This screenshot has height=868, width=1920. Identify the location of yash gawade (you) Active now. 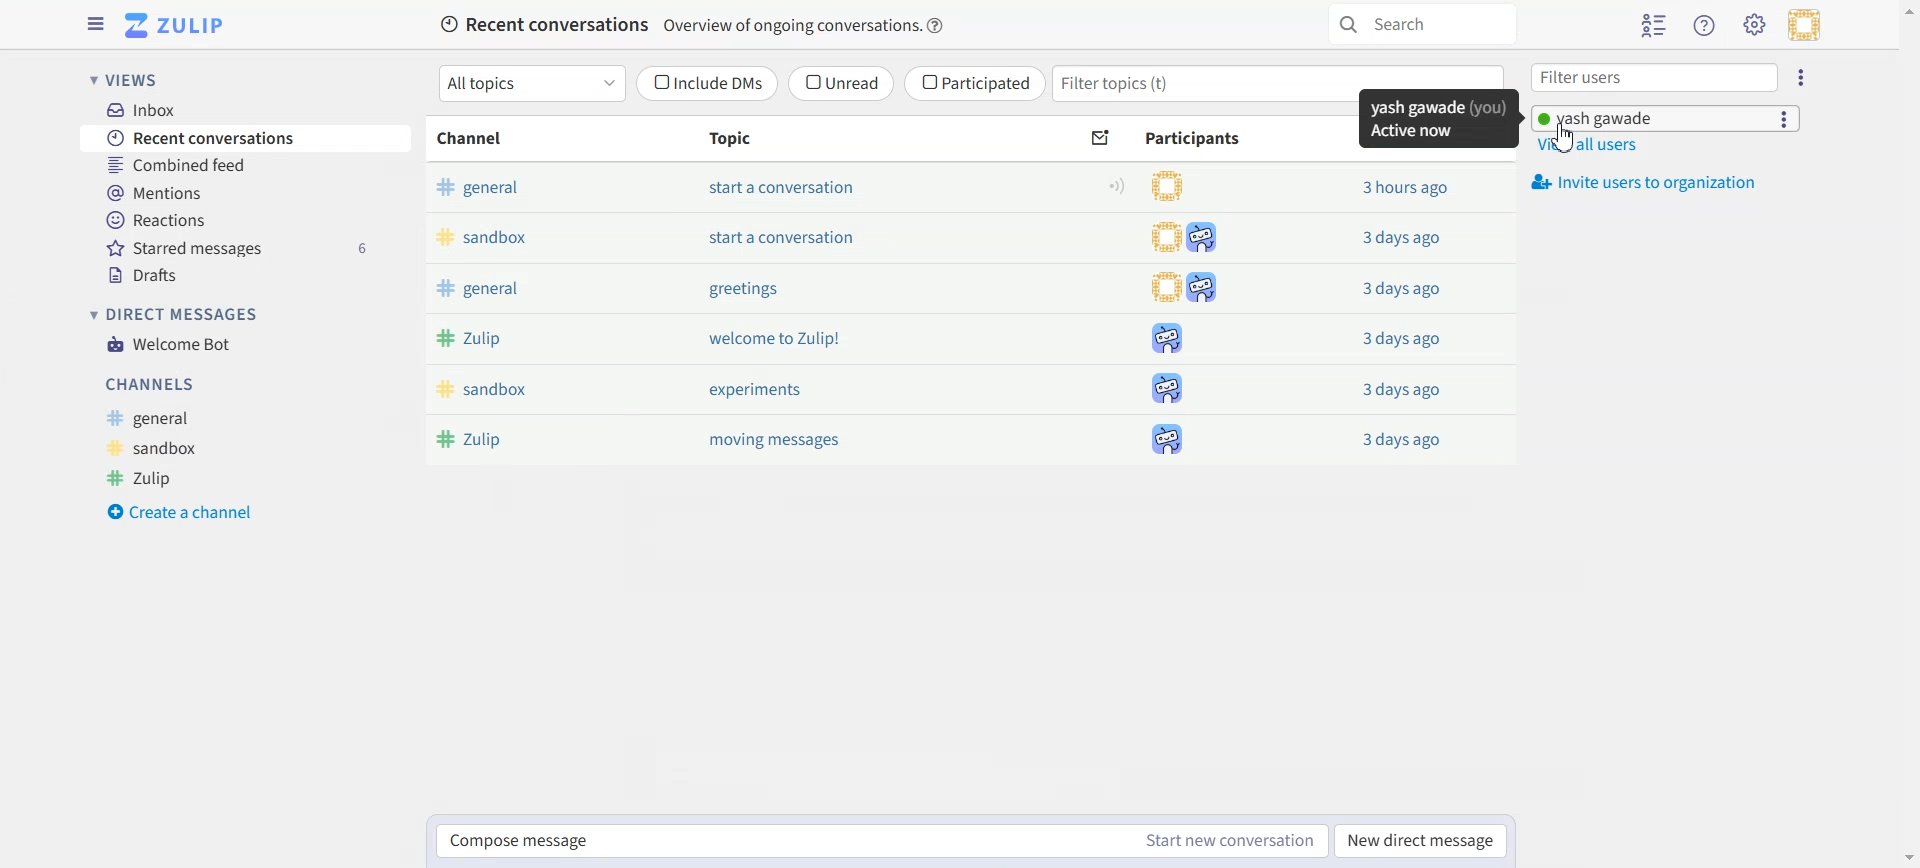
(1433, 121).